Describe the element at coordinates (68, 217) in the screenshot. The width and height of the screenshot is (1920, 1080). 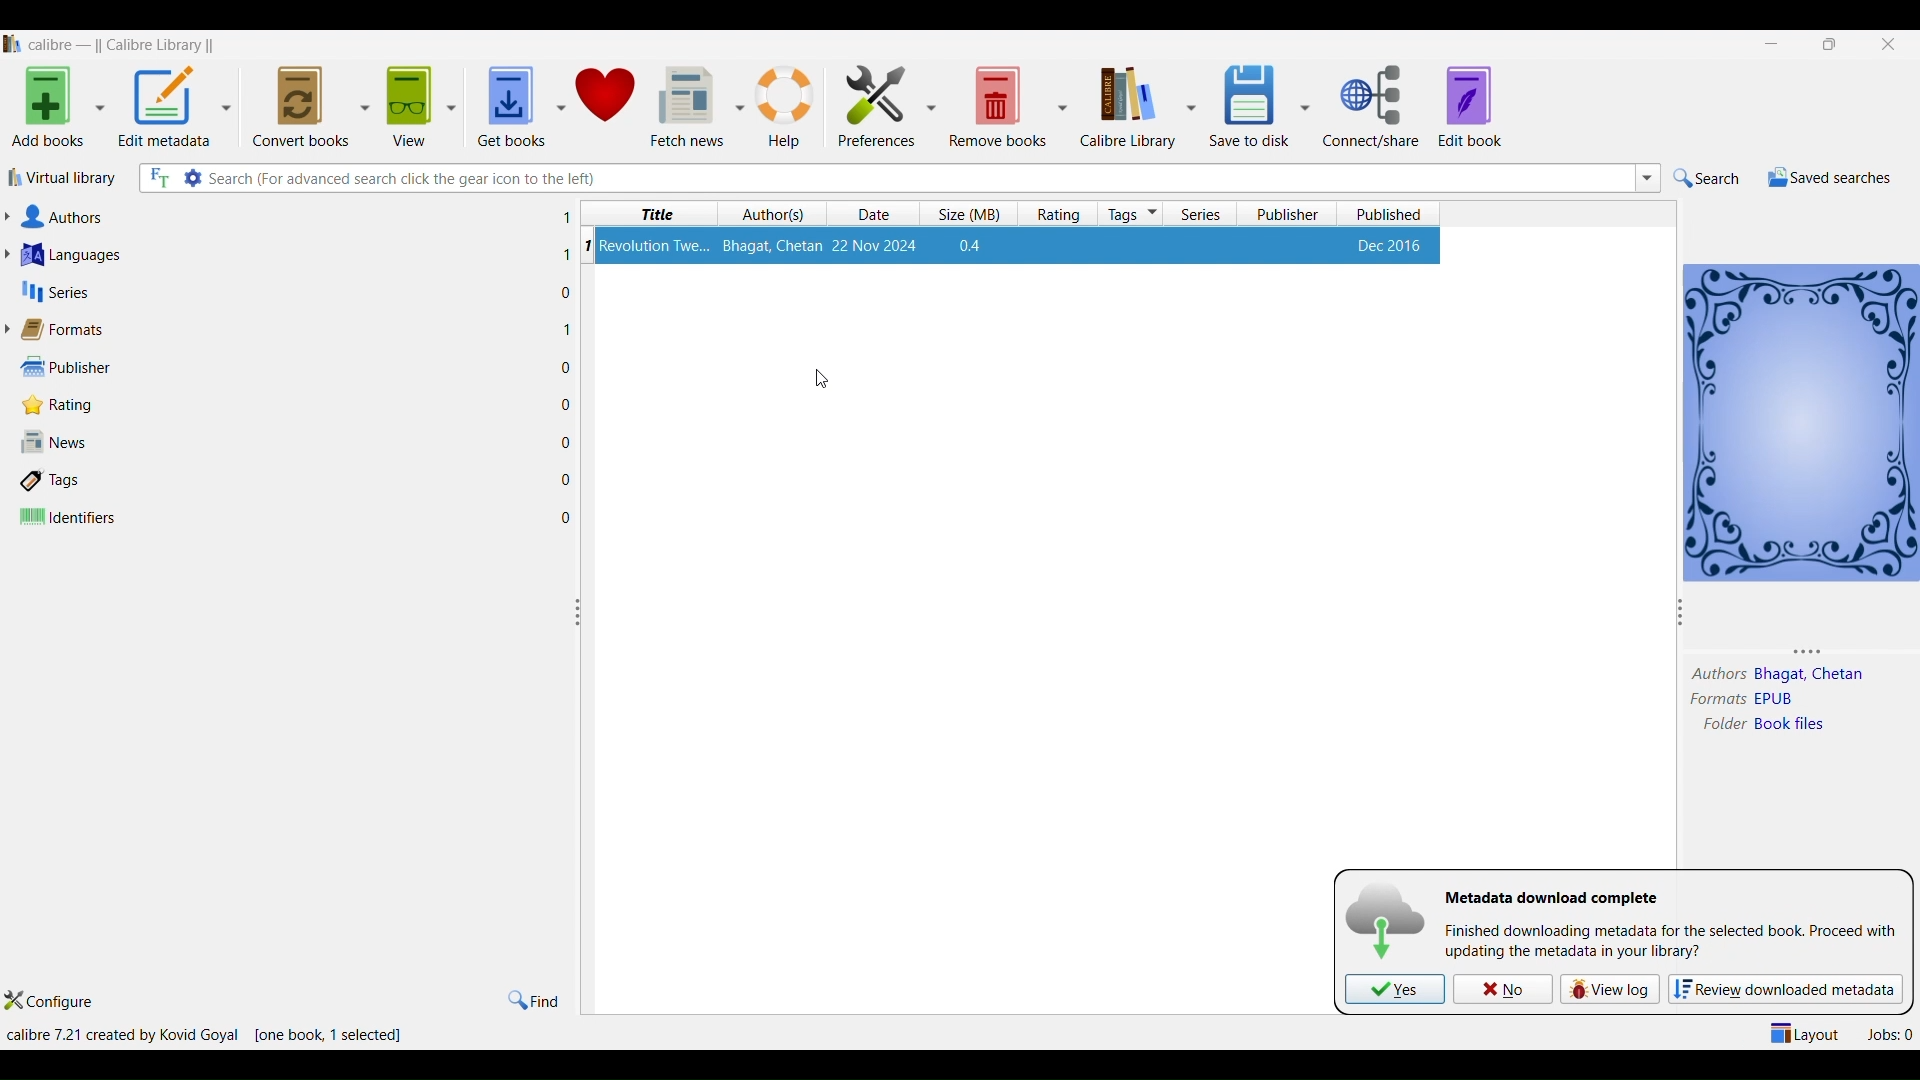
I see `authors` at that location.